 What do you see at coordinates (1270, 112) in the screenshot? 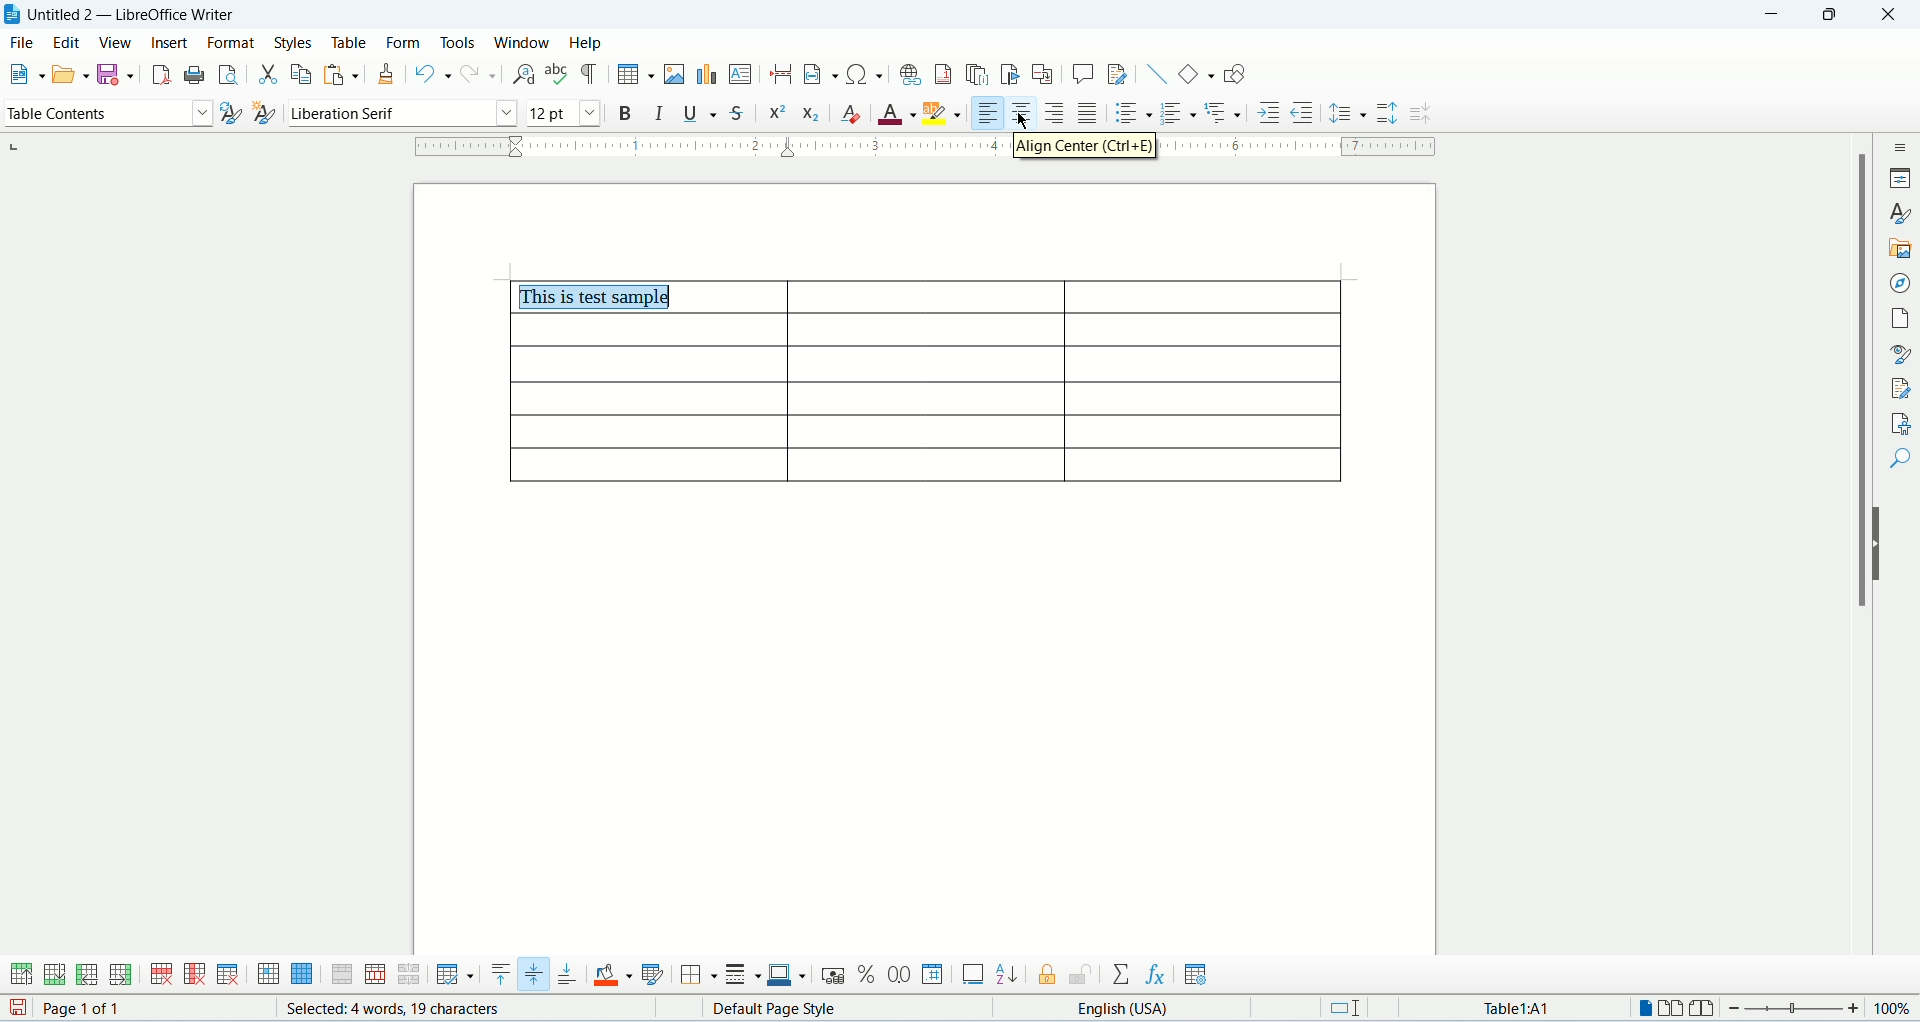
I see `increase indent` at bounding box center [1270, 112].